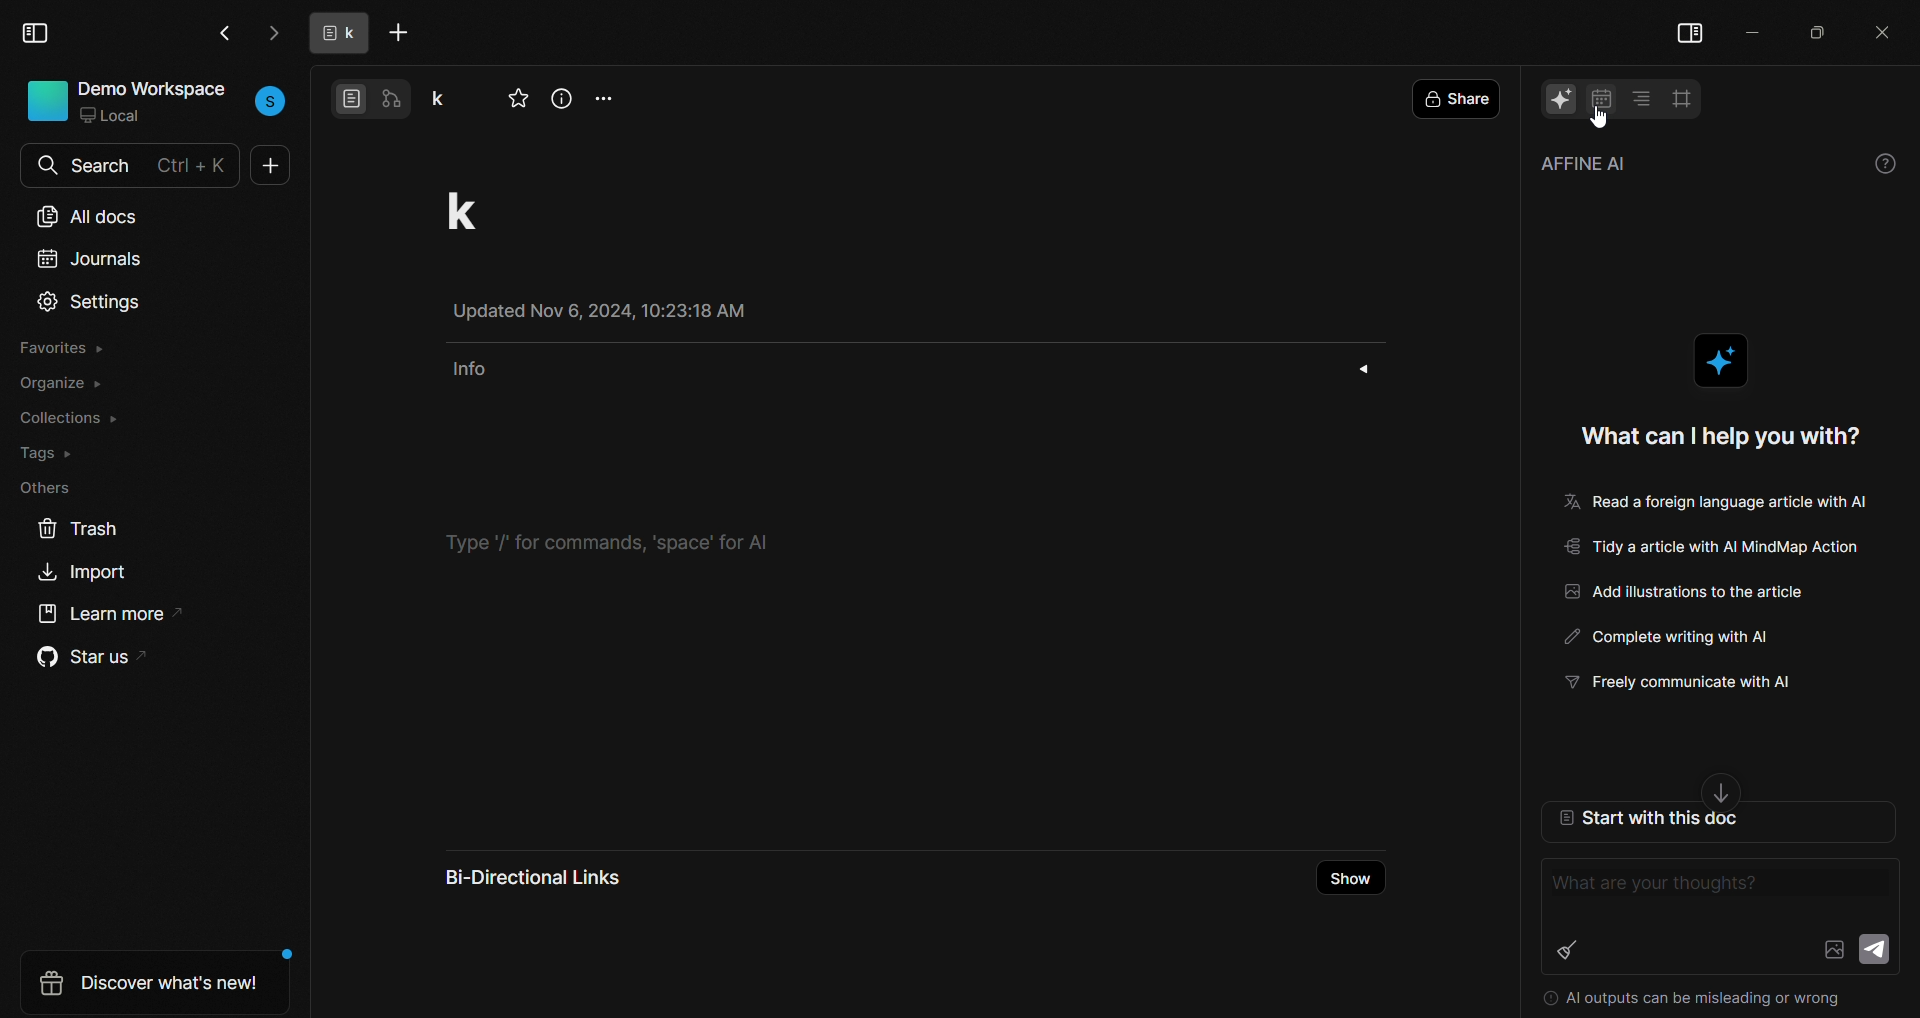  I want to click on demo workspace, so click(155, 89).